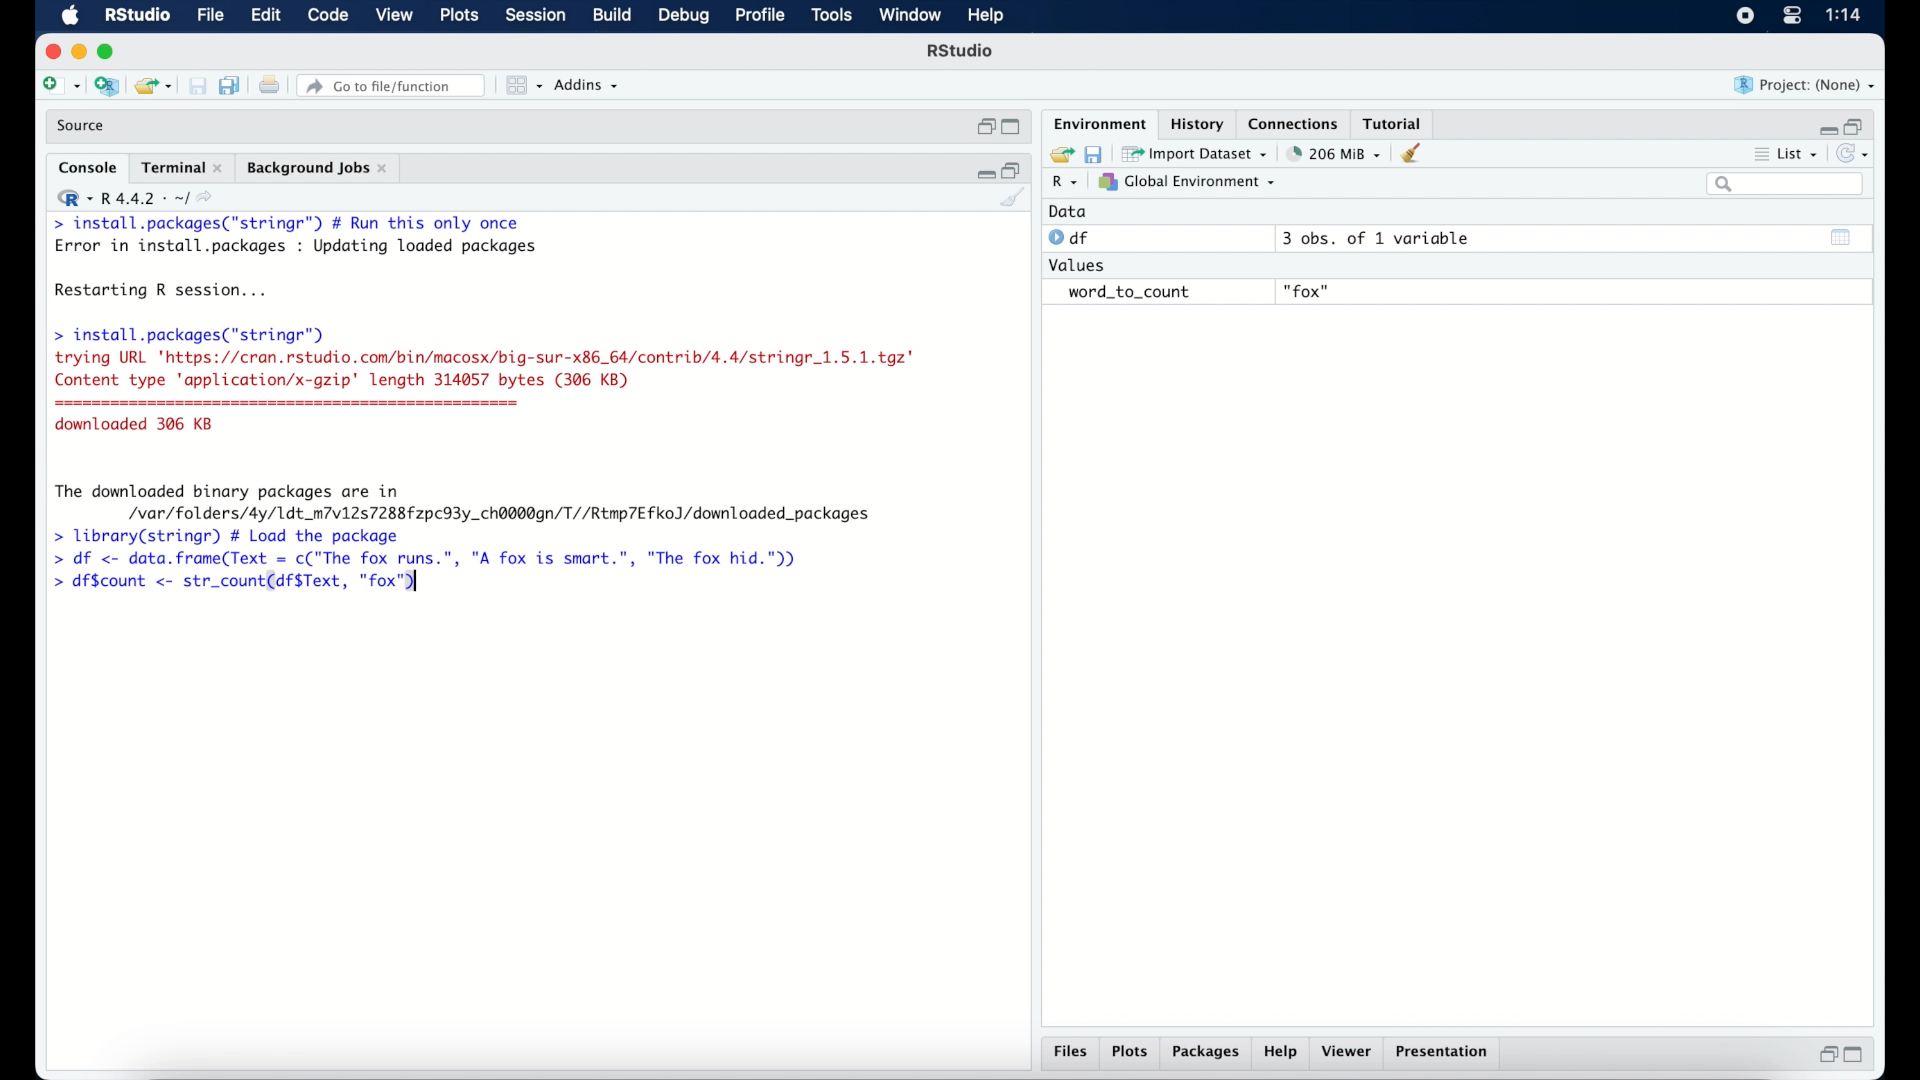  Describe the element at coordinates (166, 292) in the screenshot. I see `Restarting R session...` at that location.